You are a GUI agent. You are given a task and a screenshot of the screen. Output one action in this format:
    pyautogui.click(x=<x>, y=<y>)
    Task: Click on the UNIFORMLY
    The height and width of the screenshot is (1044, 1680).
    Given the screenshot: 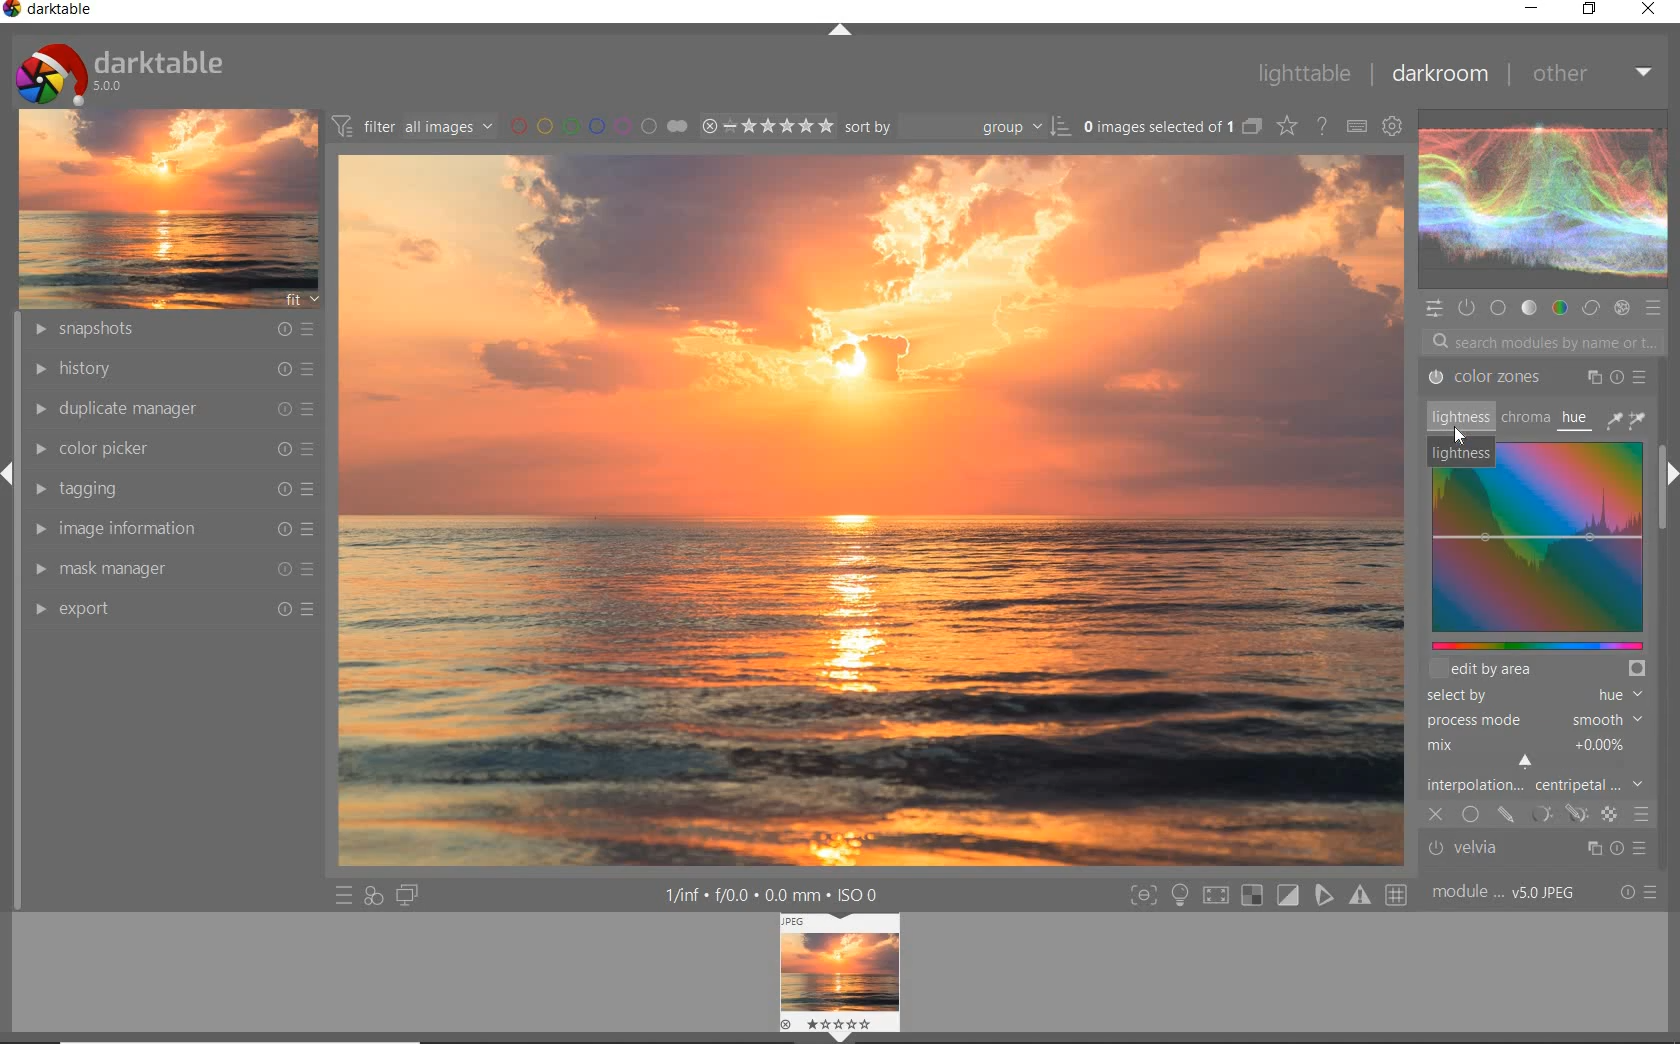 What is the action you would take?
    pyautogui.click(x=1470, y=816)
    